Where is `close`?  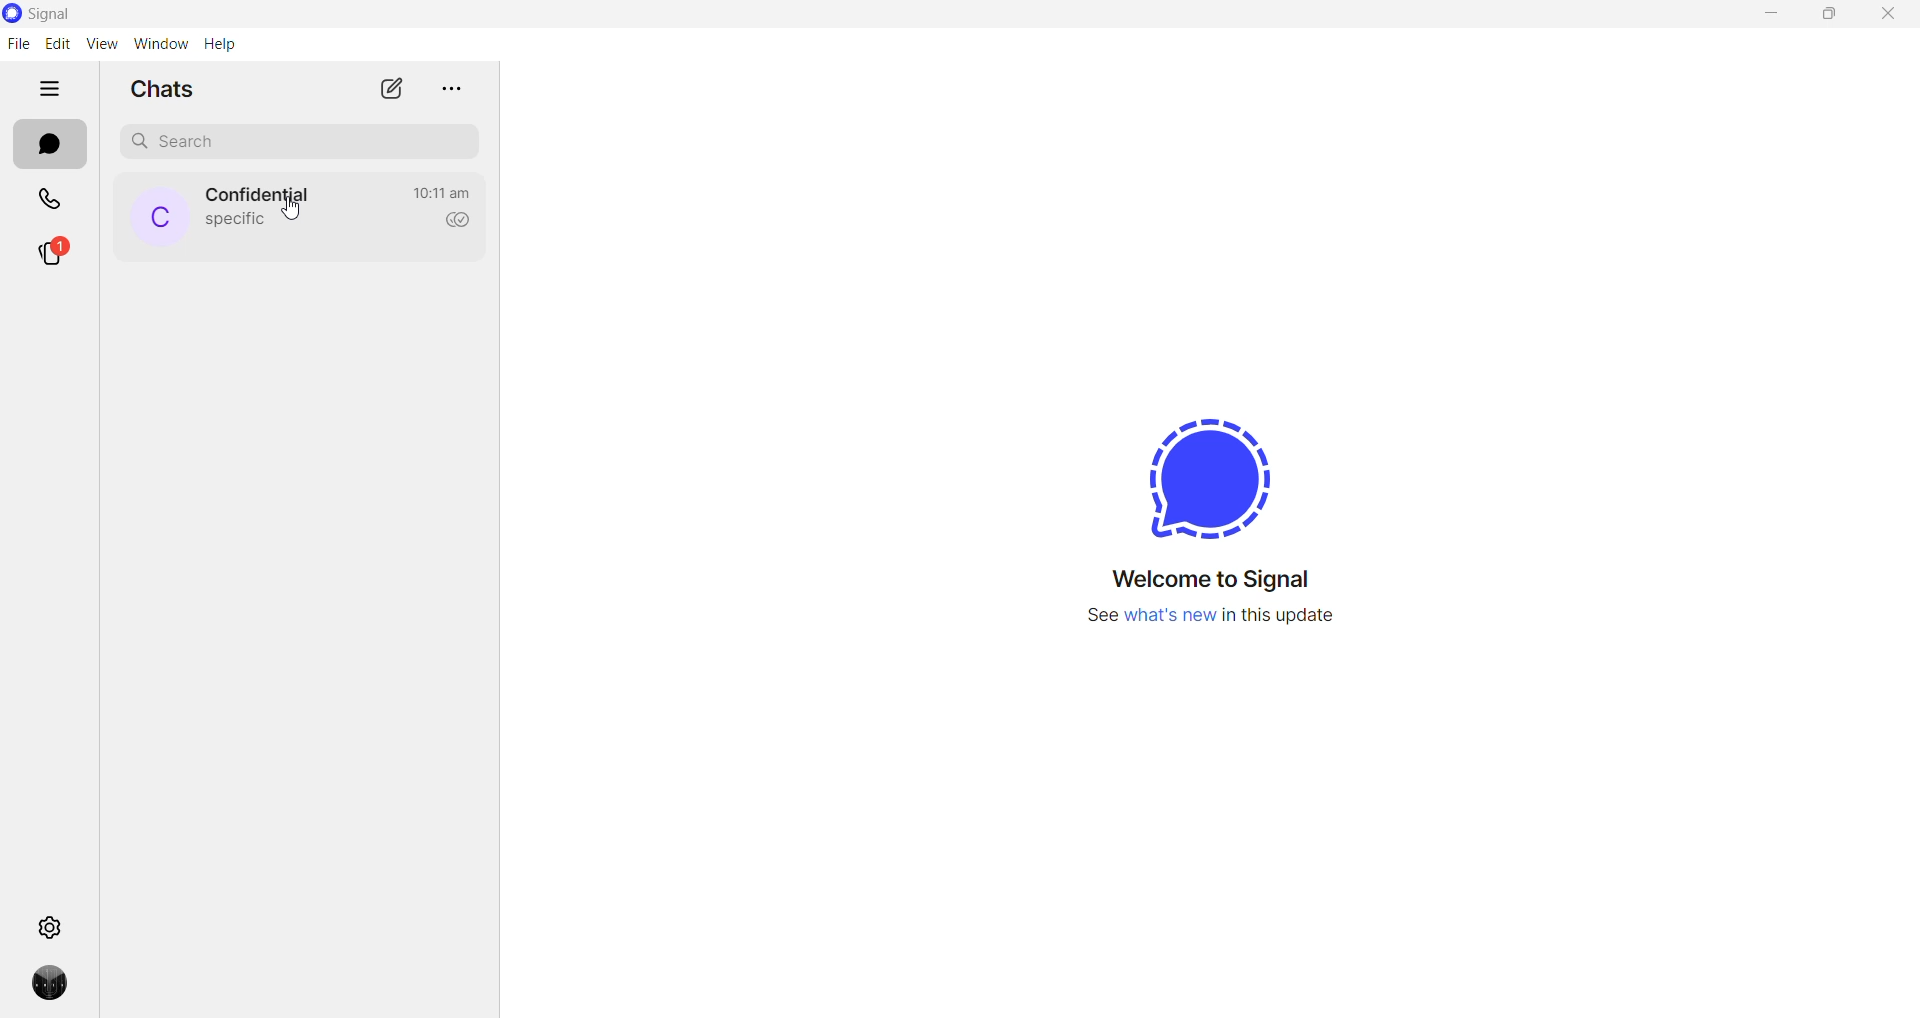
close is located at coordinates (1894, 16).